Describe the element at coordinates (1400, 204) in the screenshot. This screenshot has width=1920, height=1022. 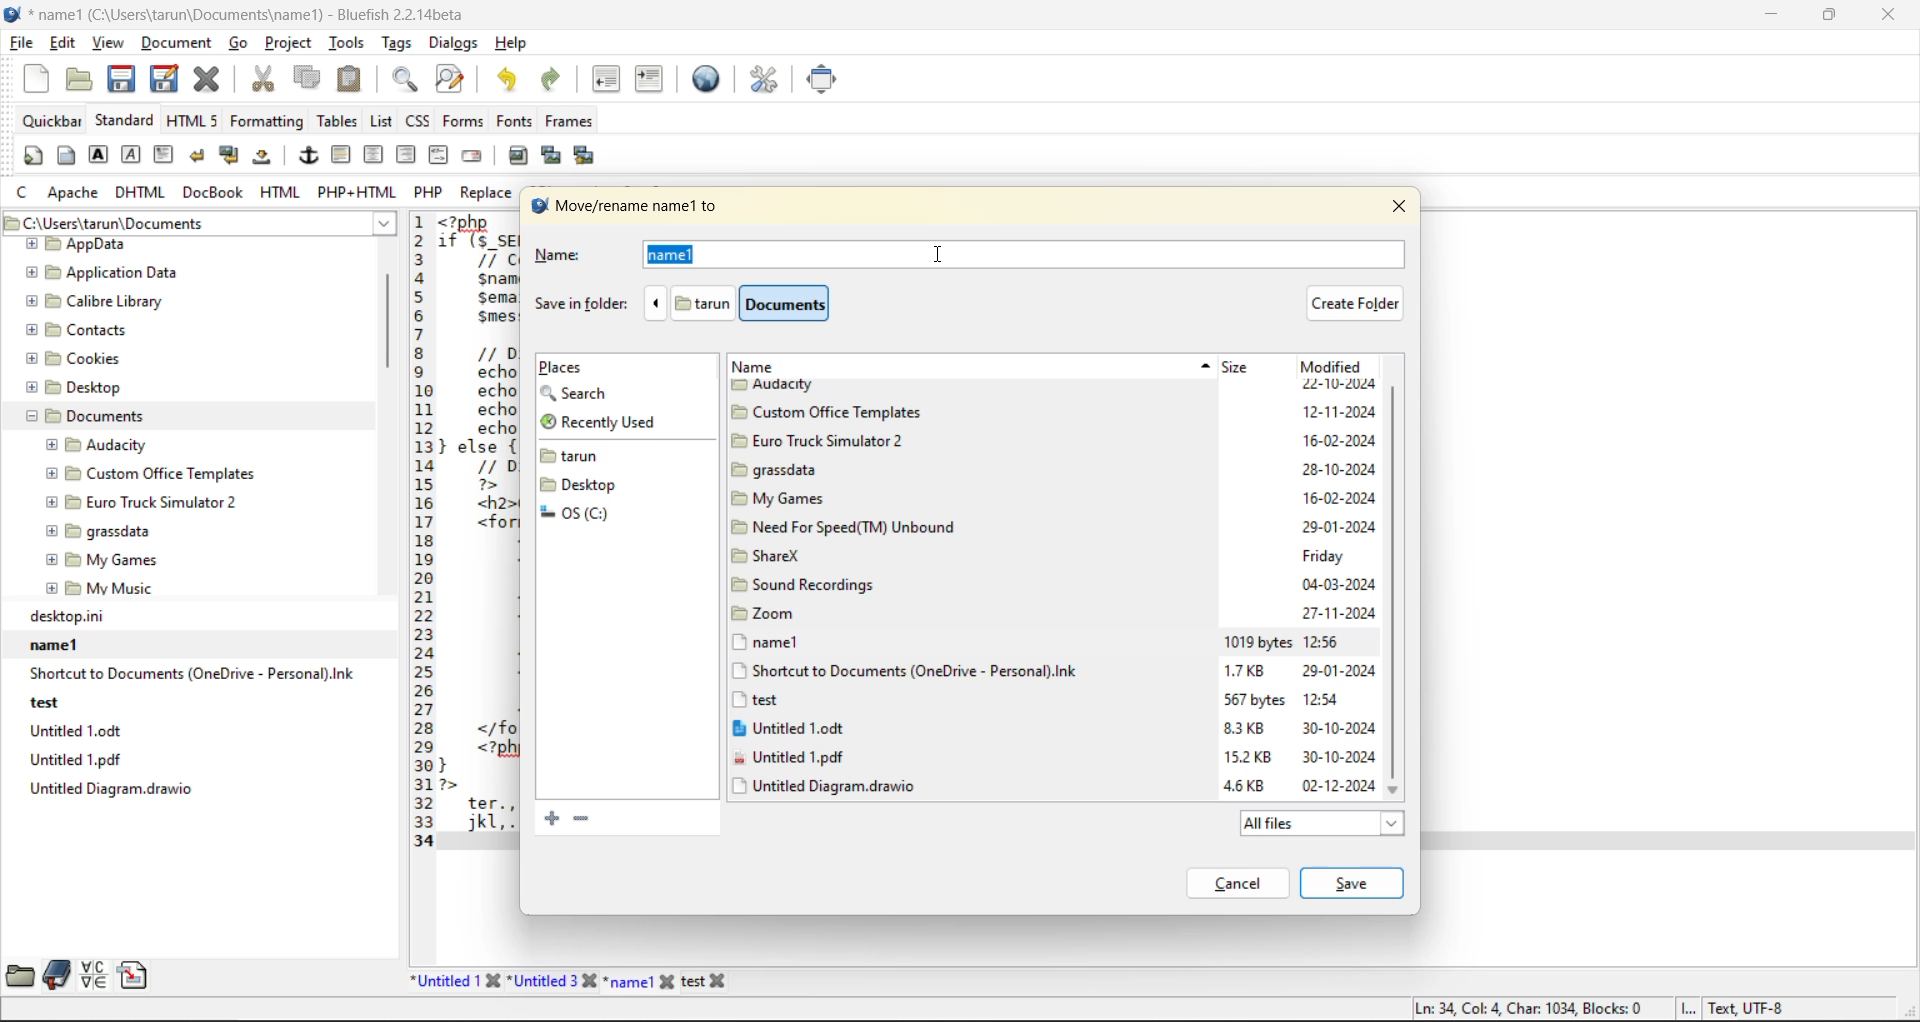
I see `close` at that location.